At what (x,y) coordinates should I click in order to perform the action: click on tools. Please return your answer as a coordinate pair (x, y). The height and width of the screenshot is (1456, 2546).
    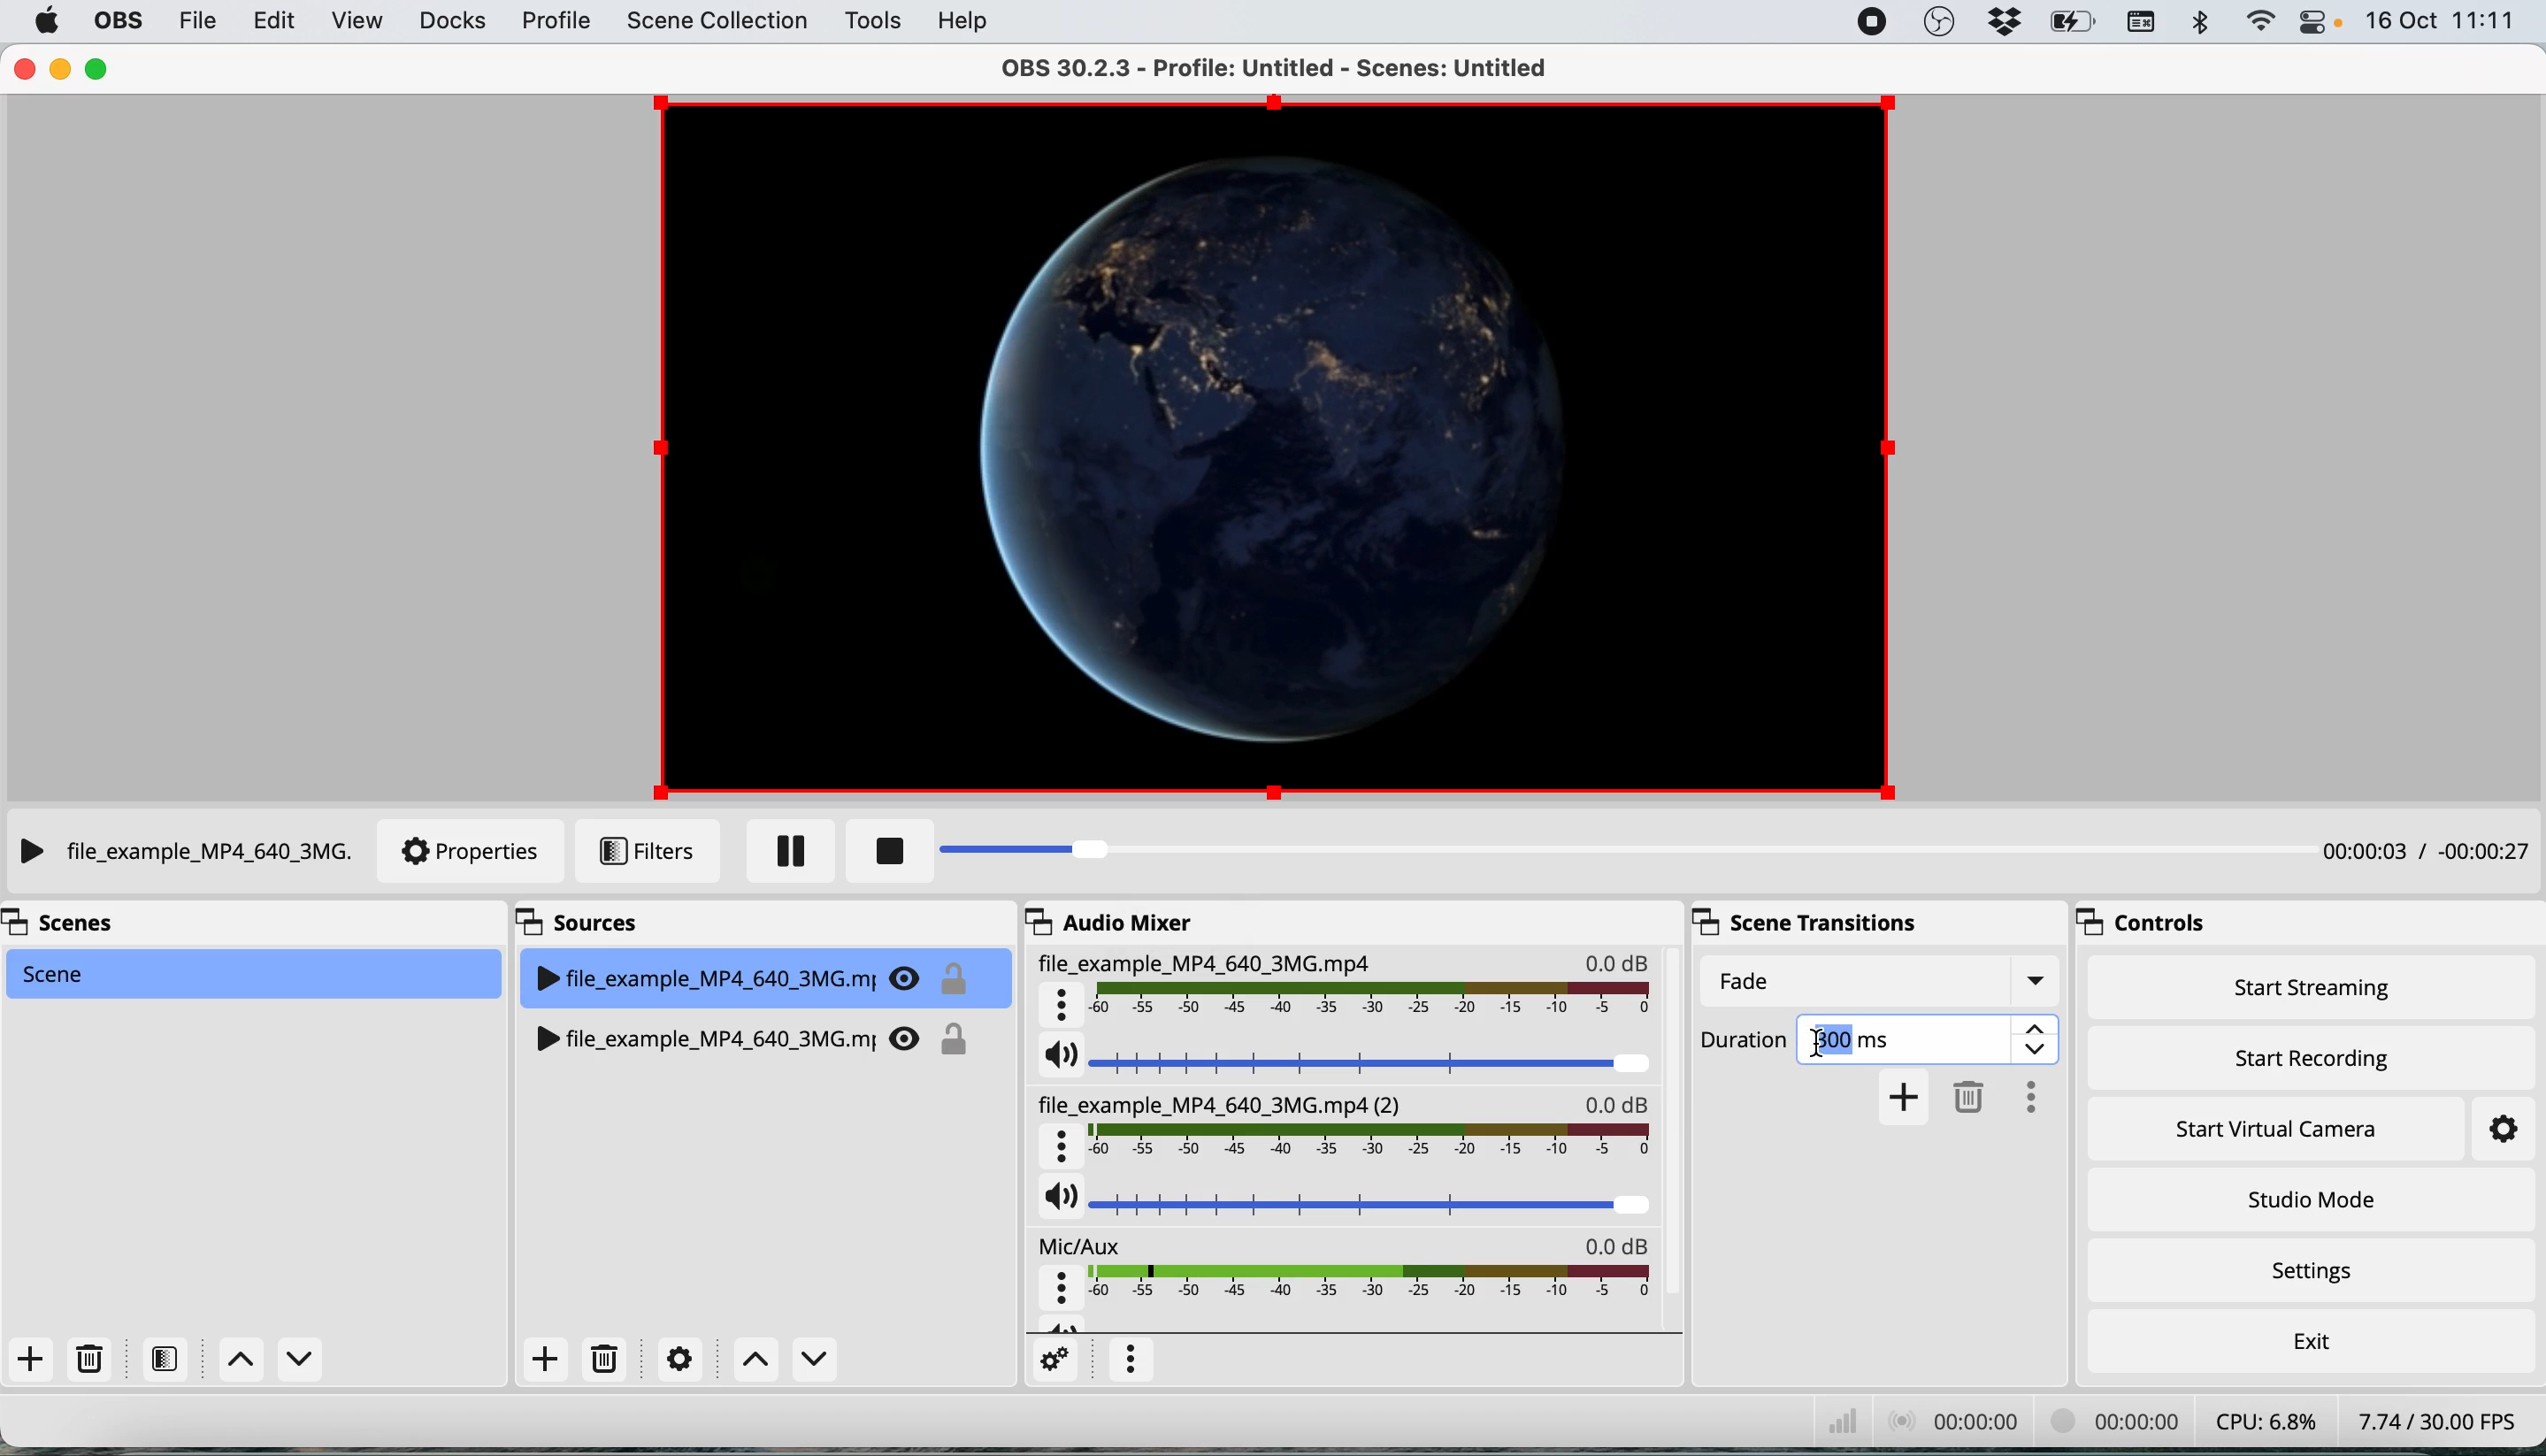
    Looking at the image, I should click on (873, 22).